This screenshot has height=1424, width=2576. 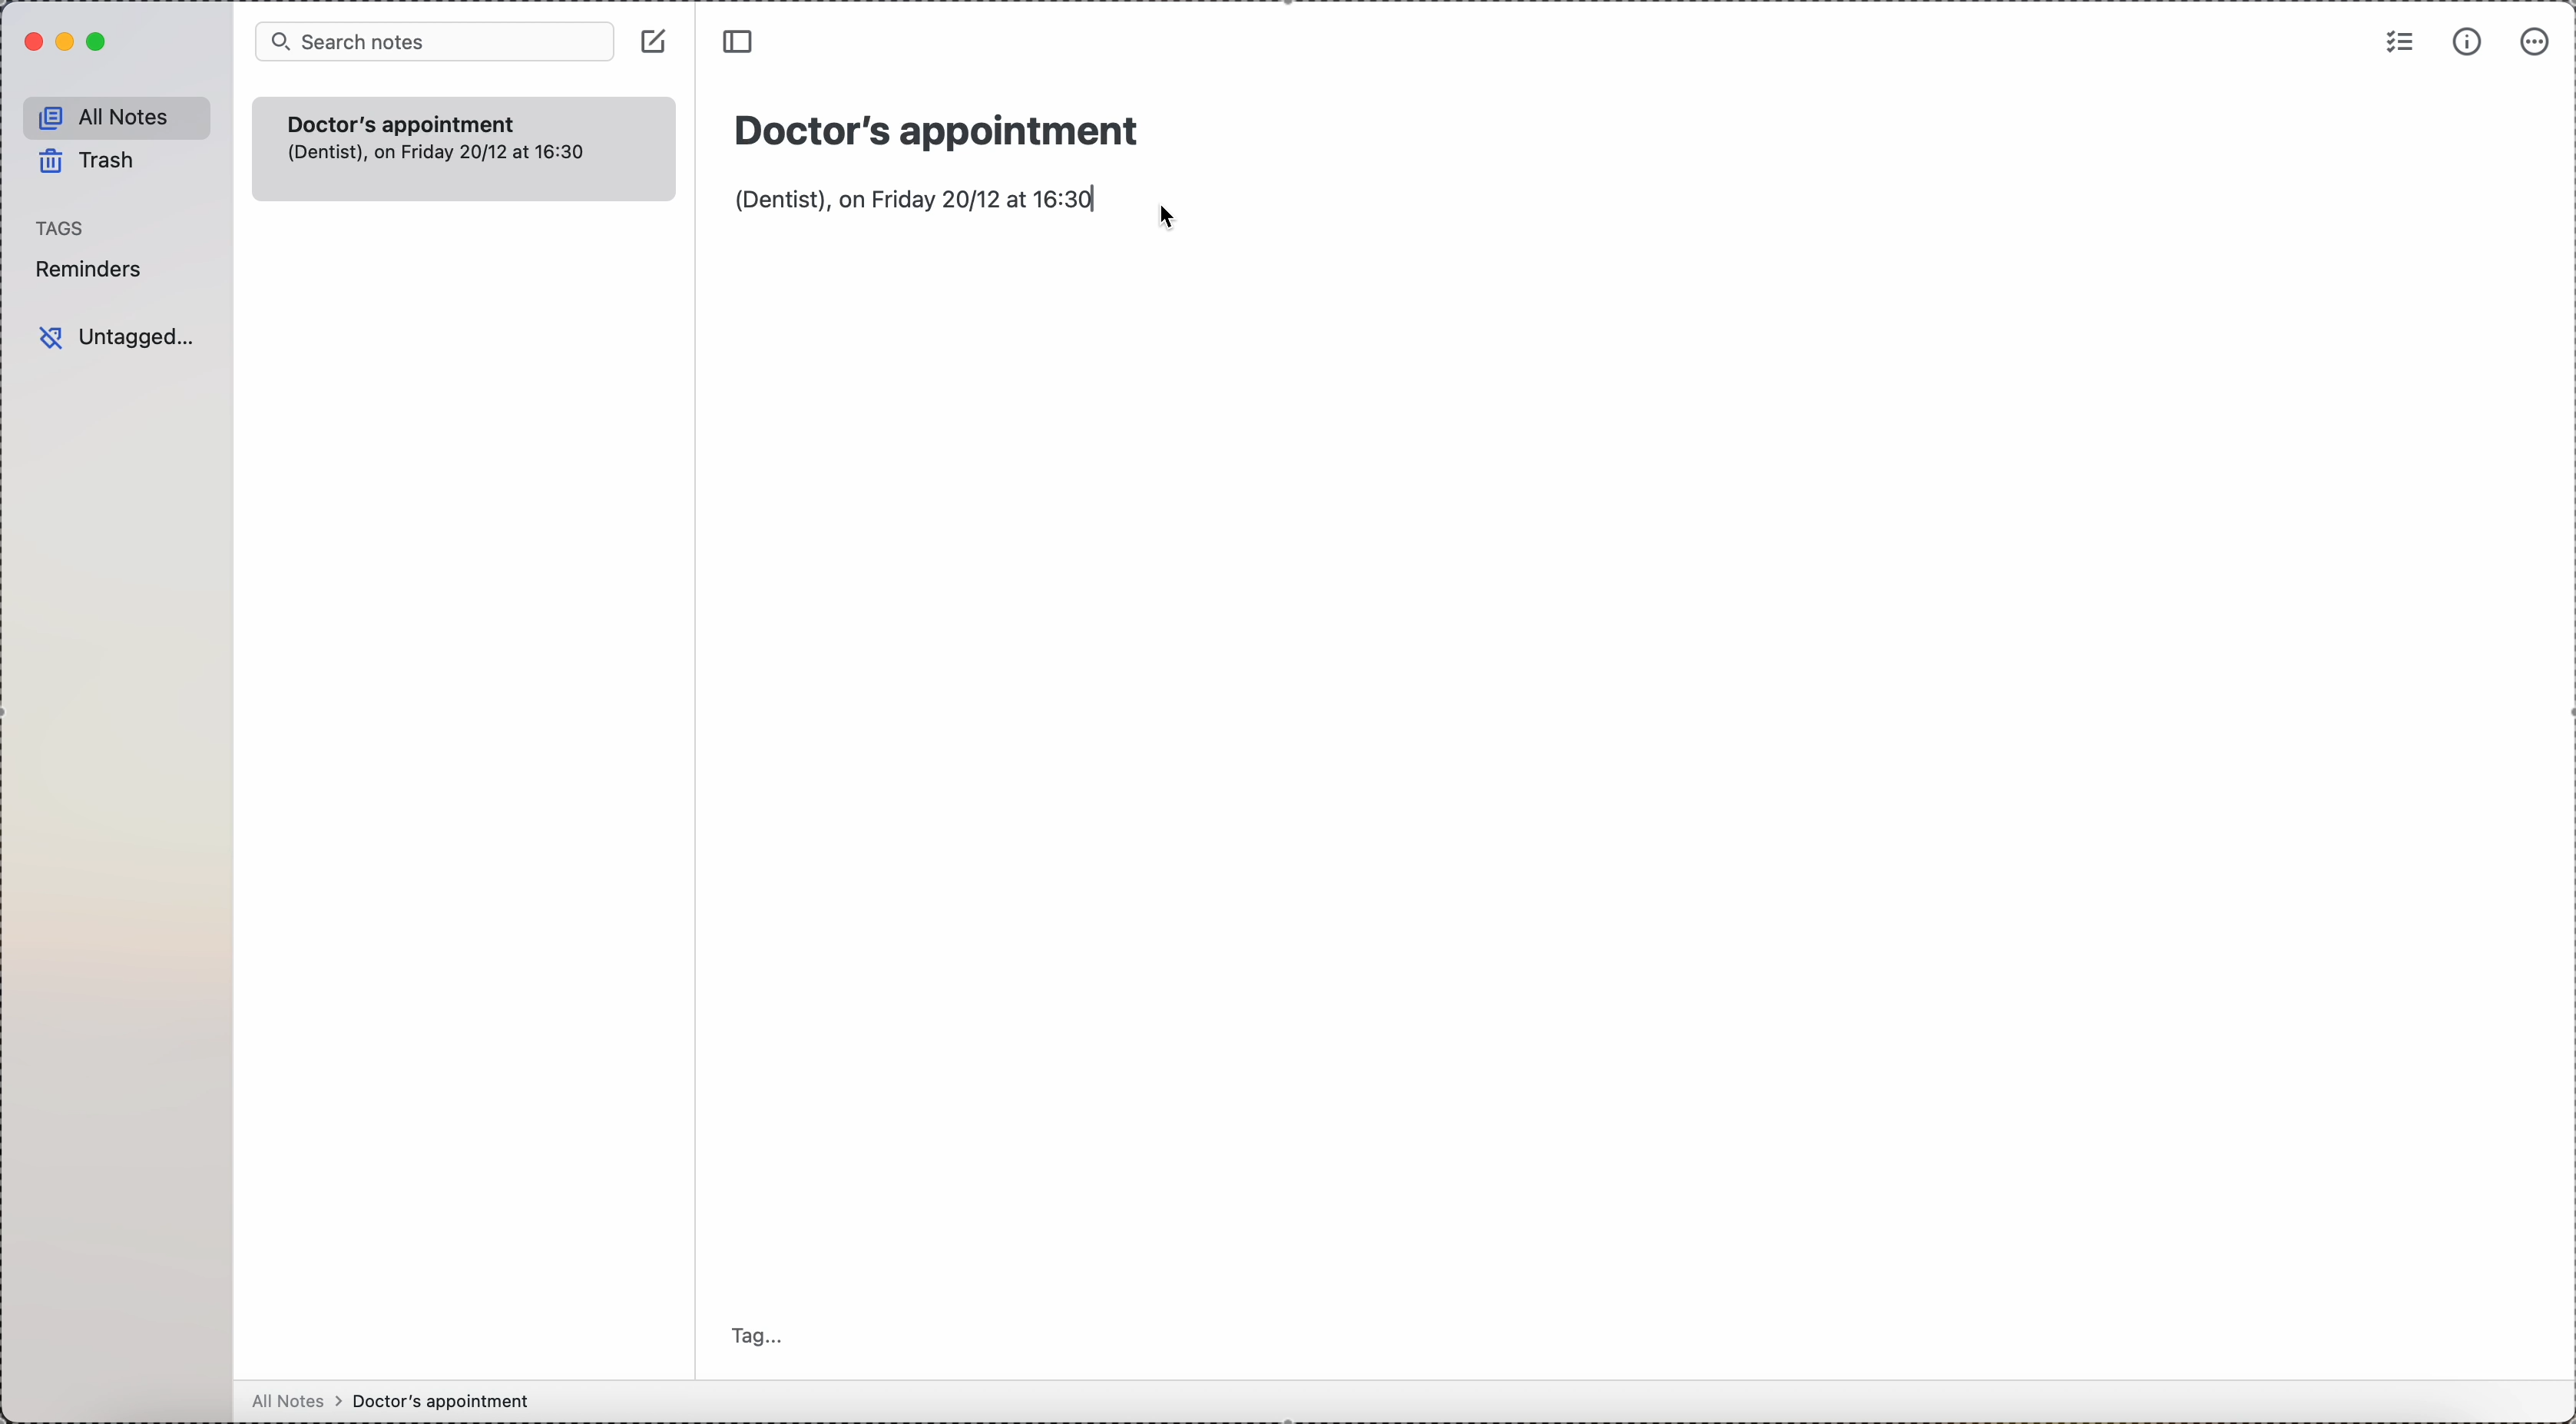 What do you see at coordinates (100, 43) in the screenshot?
I see `maximize Simplenote` at bounding box center [100, 43].